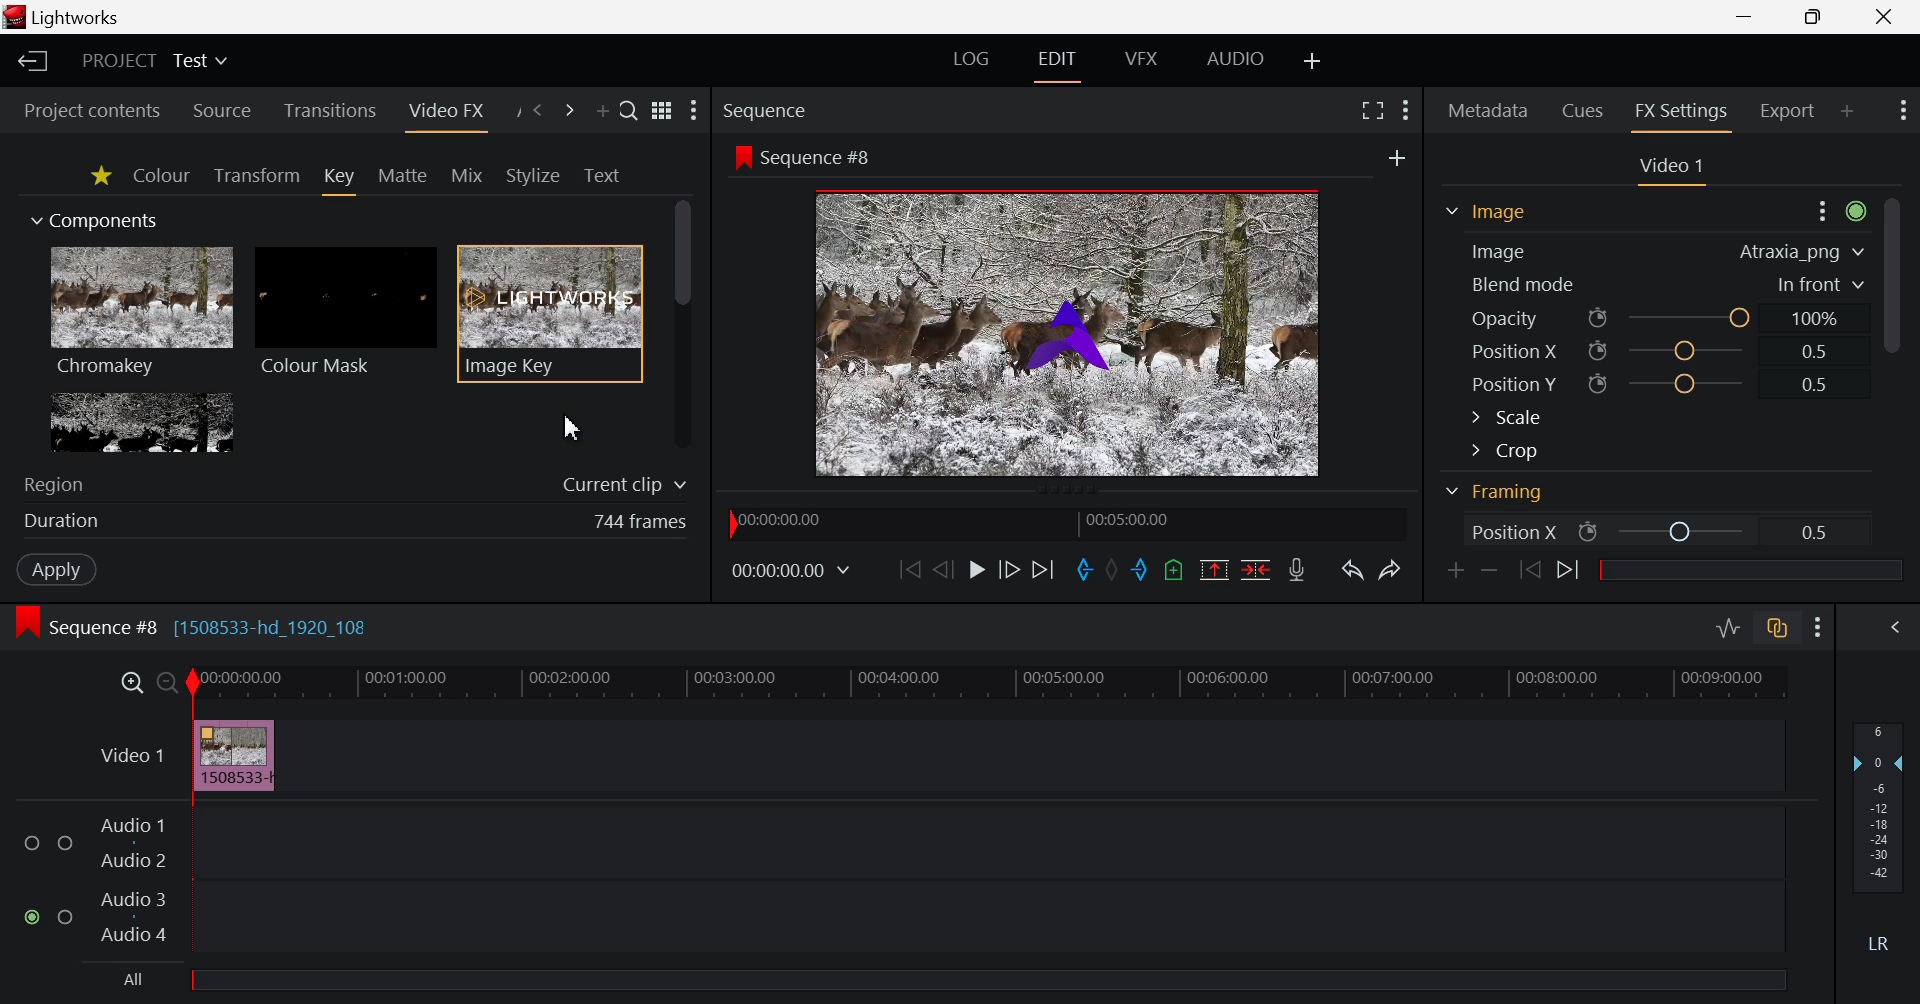 This screenshot has width=1920, height=1004. Describe the element at coordinates (83, 108) in the screenshot. I see `Project contents` at that location.